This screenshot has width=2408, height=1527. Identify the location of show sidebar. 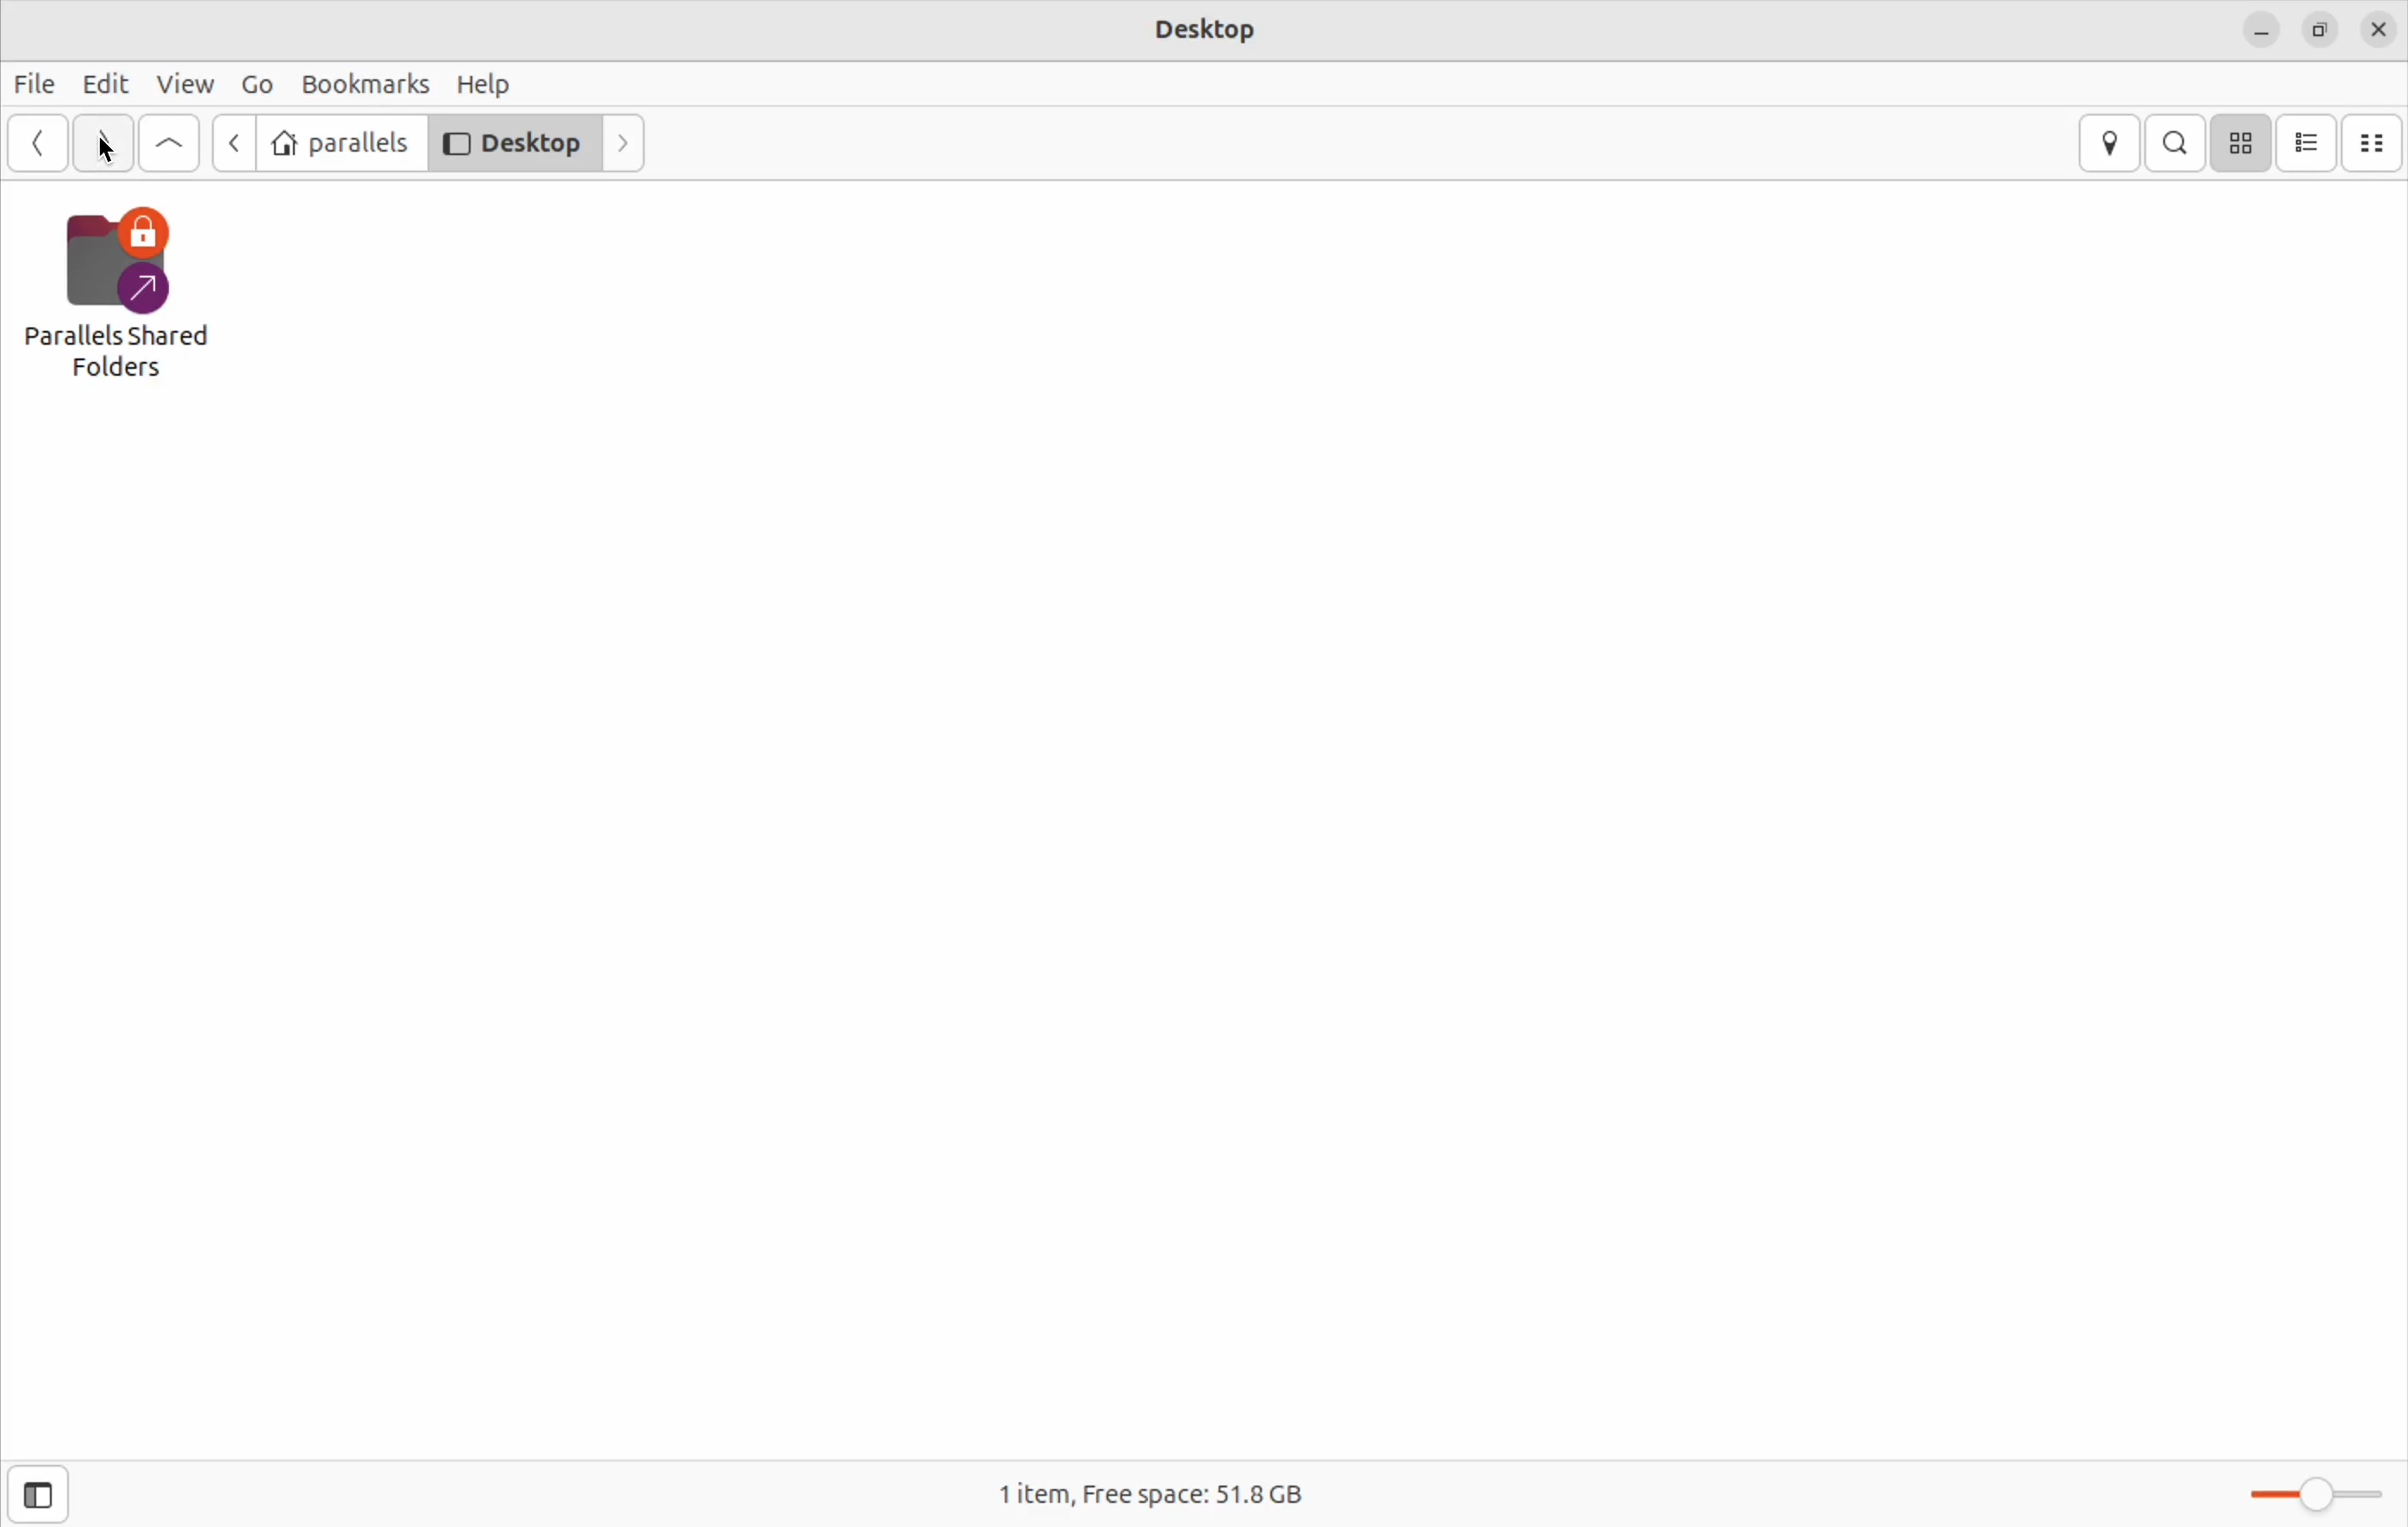
(33, 1495).